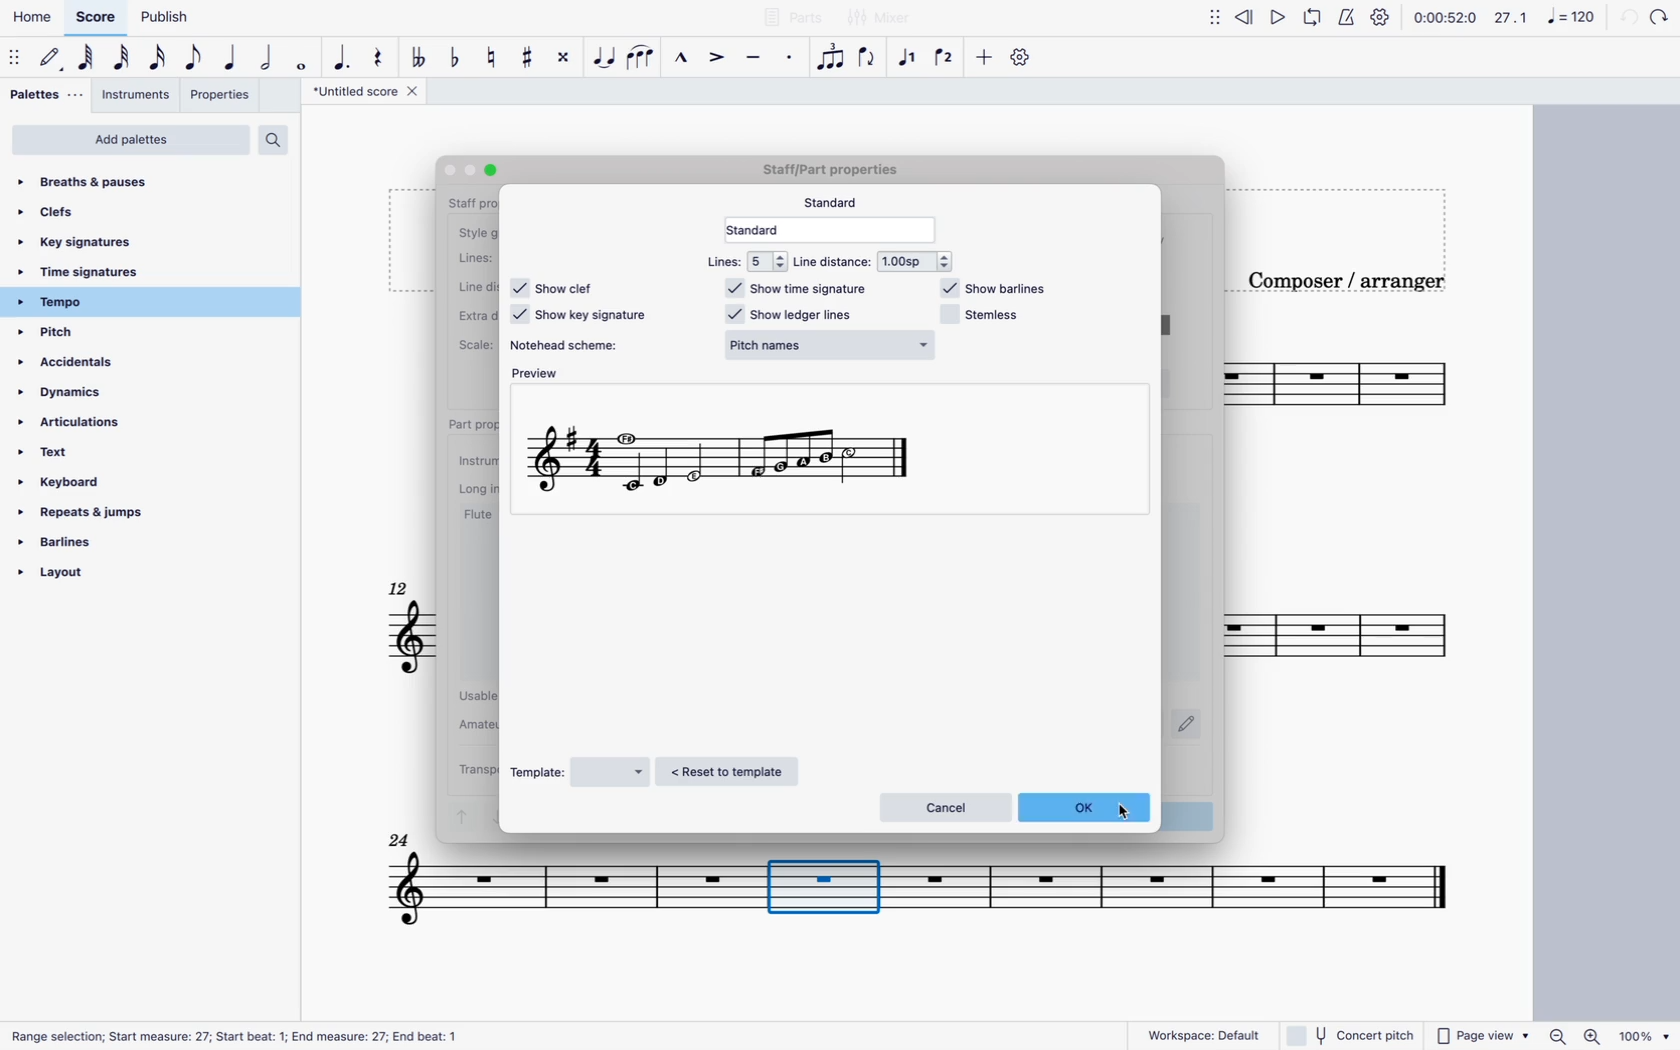 Image resolution: width=1680 pixels, height=1050 pixels. I want to click on workspace, so click(1205, 1034).